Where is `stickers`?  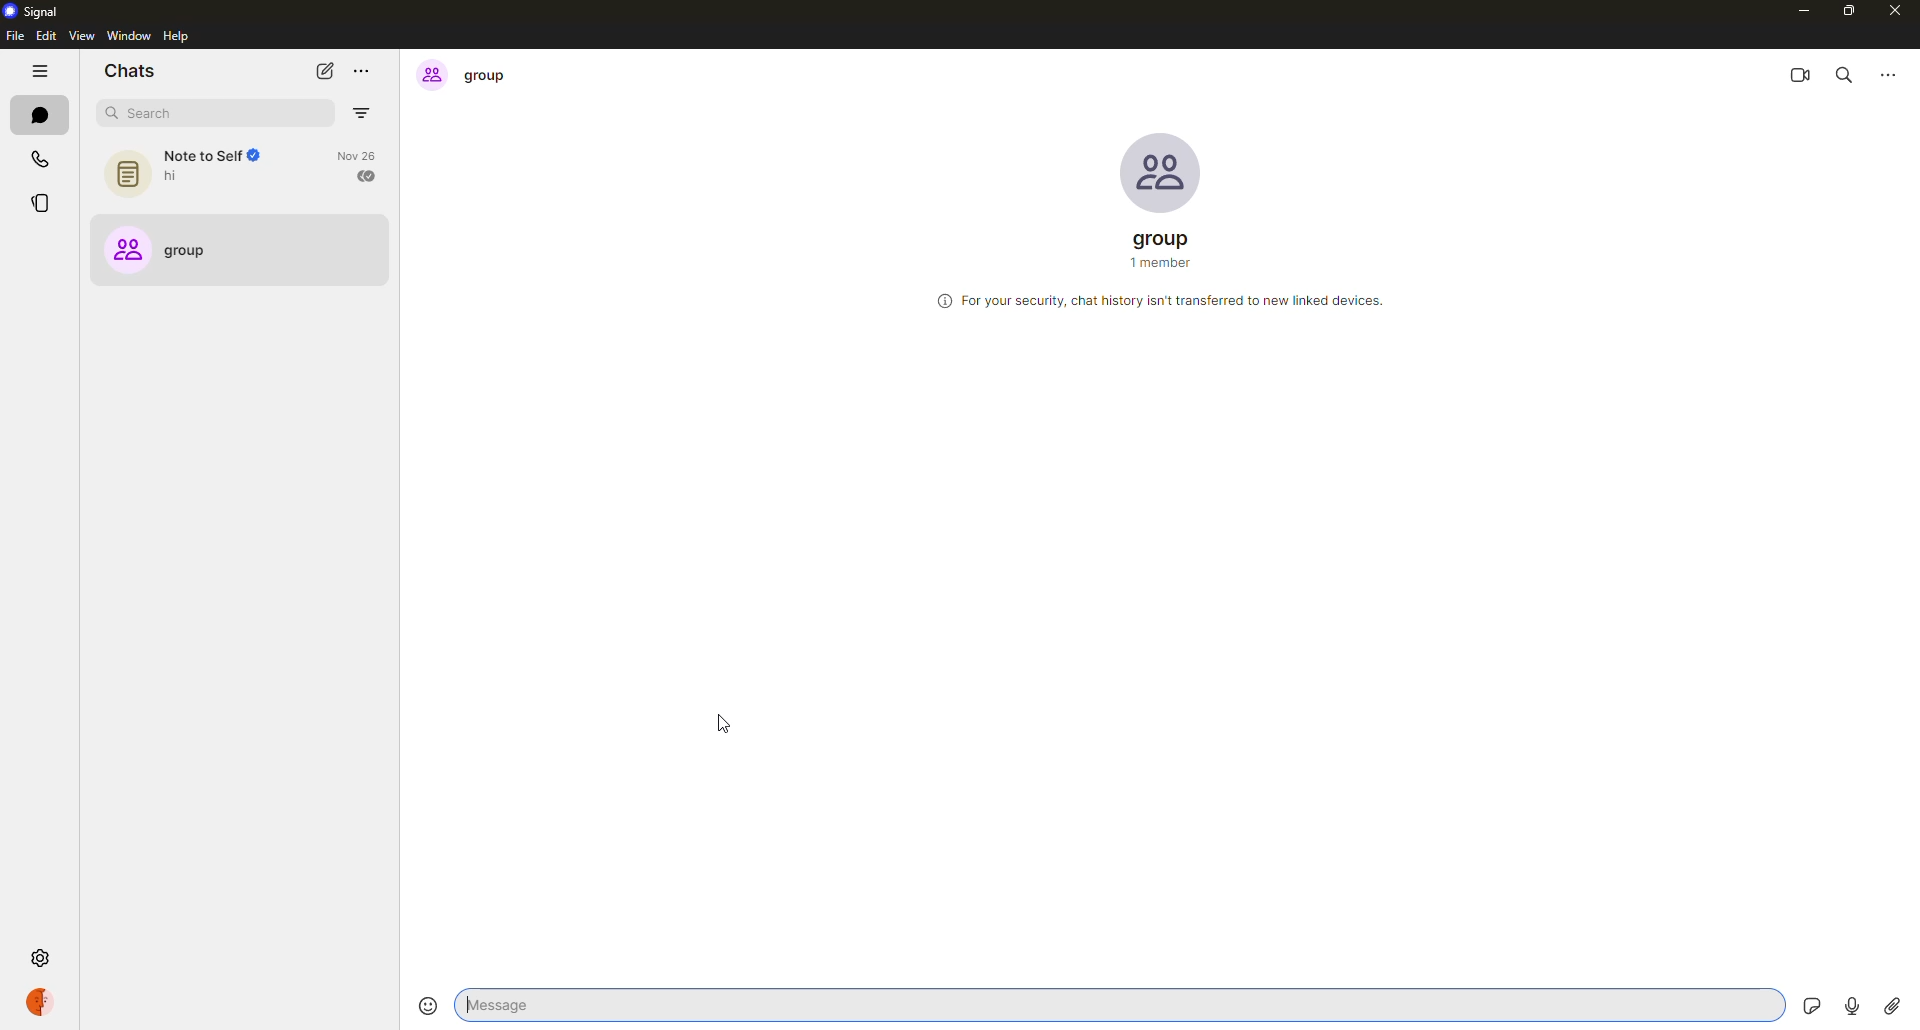
stickers is located at coordinates (1804, 1003).